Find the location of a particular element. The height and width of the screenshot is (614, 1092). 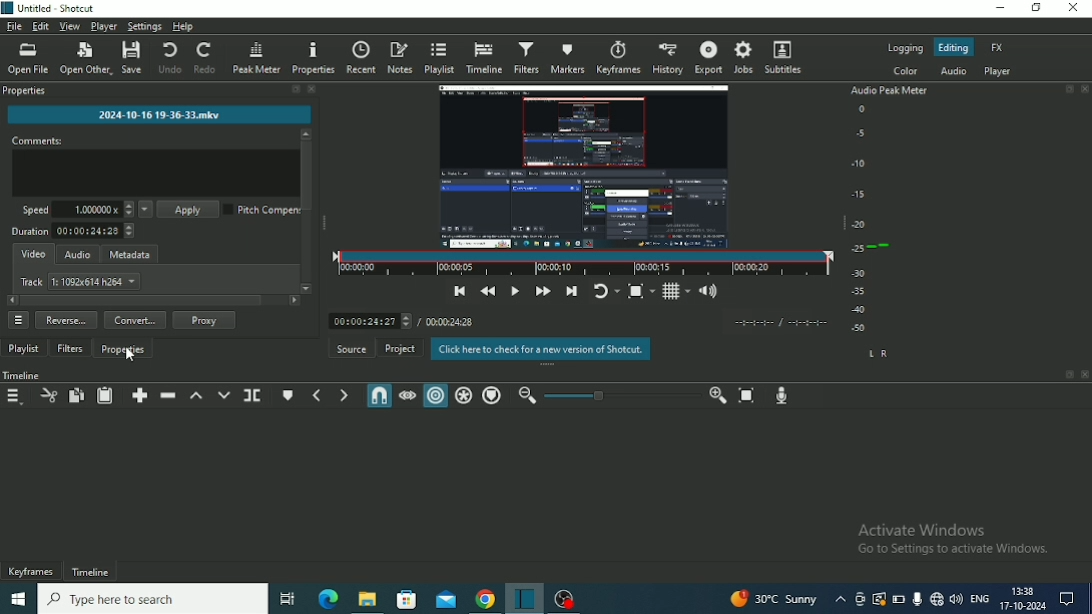

Video duration is located at coordinates (583, 264).